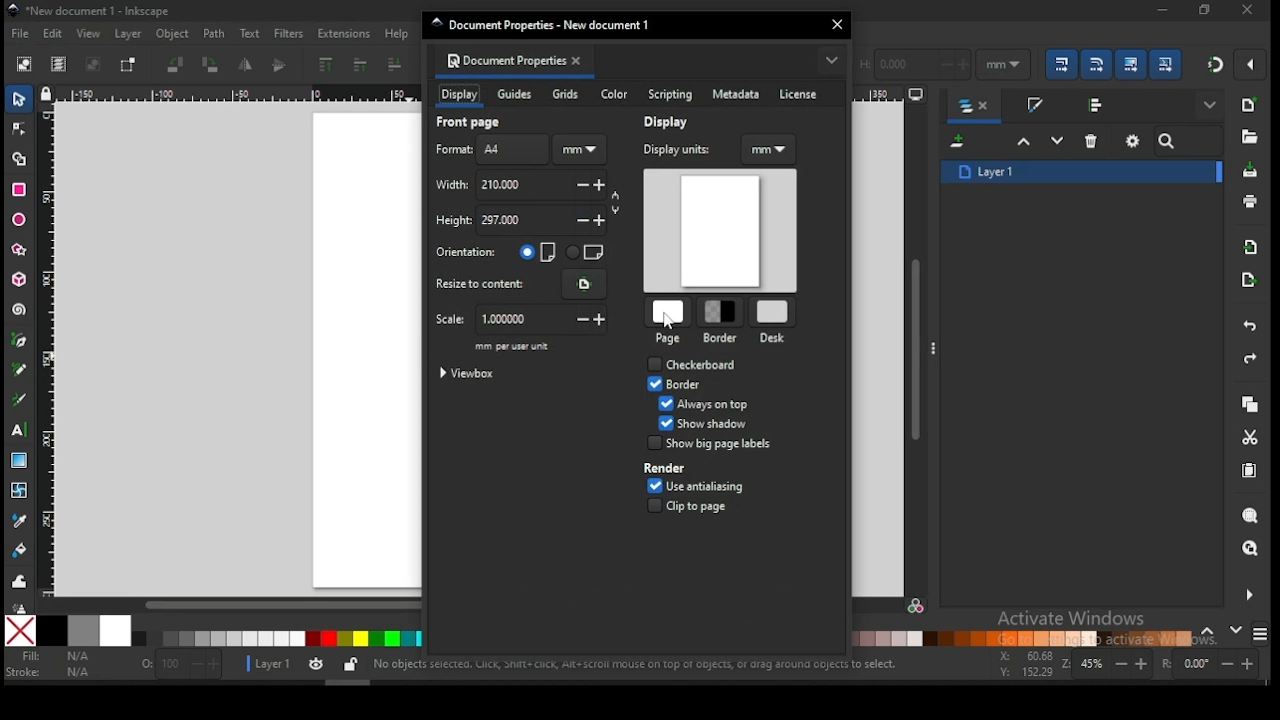  Describe the element at coordinates (709, 444) in the screenshot. I see `render` at that location.